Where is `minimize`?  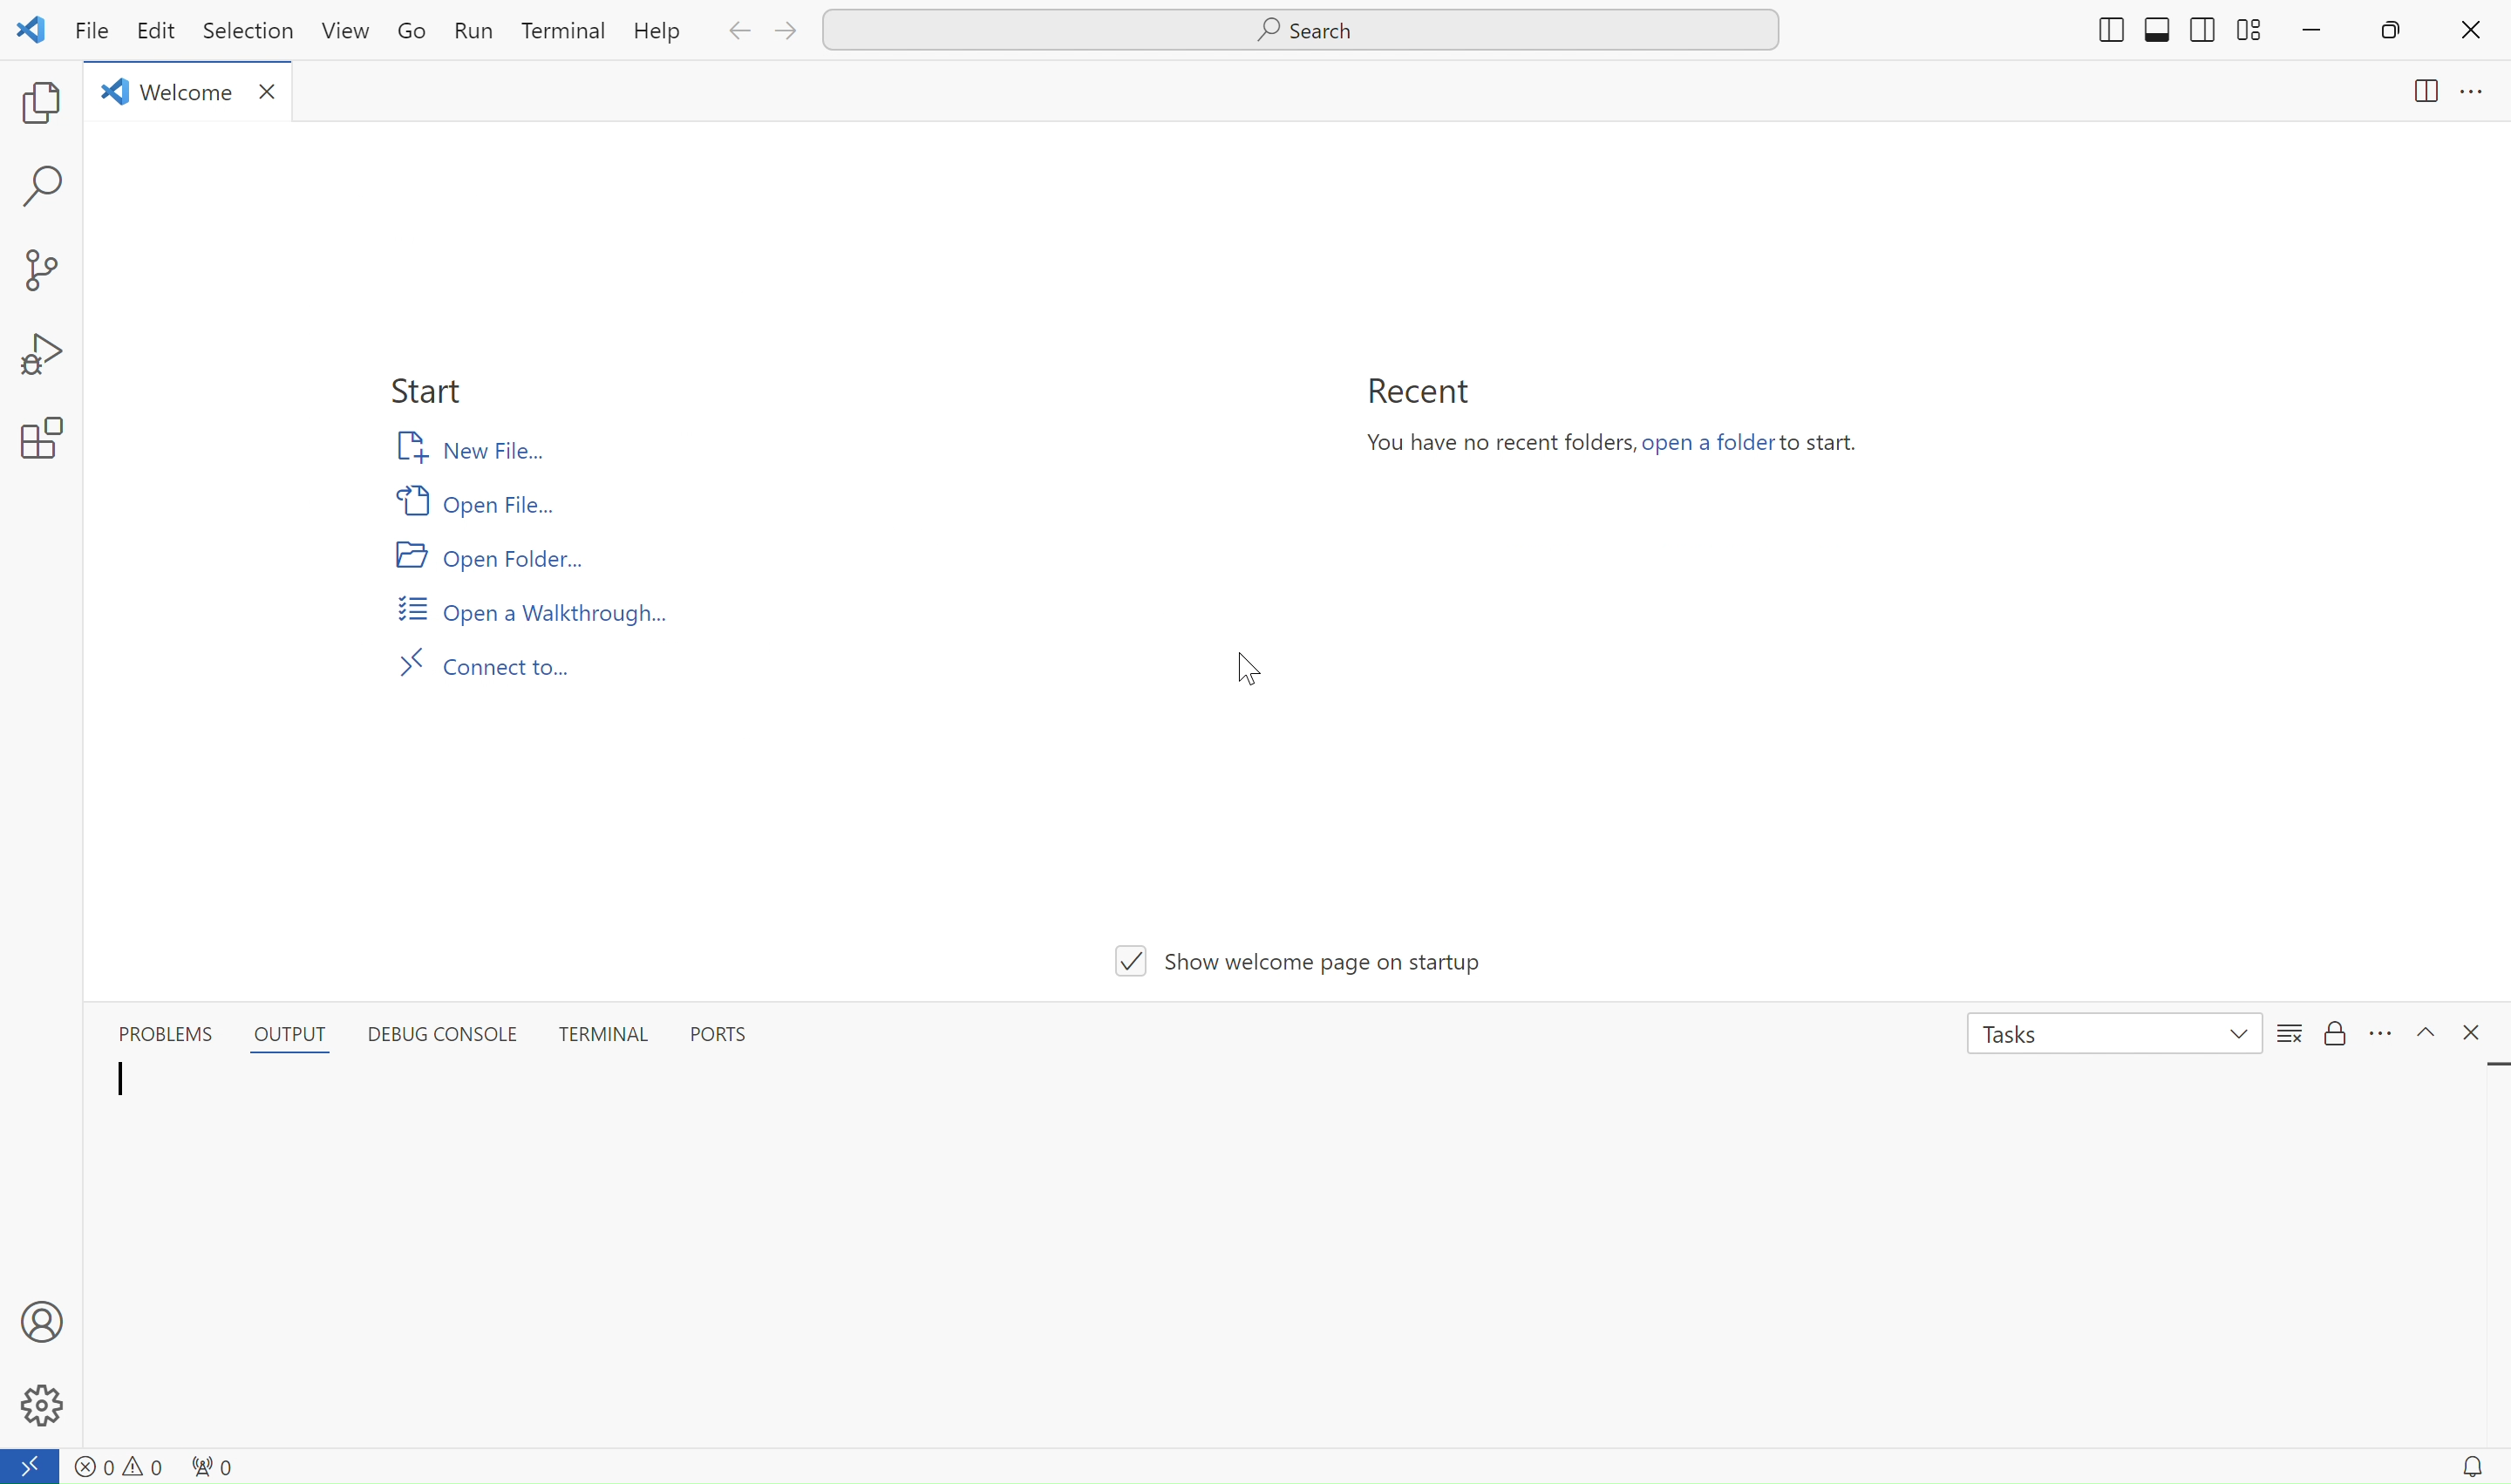 minimize is located at coordinates (2308, 34).